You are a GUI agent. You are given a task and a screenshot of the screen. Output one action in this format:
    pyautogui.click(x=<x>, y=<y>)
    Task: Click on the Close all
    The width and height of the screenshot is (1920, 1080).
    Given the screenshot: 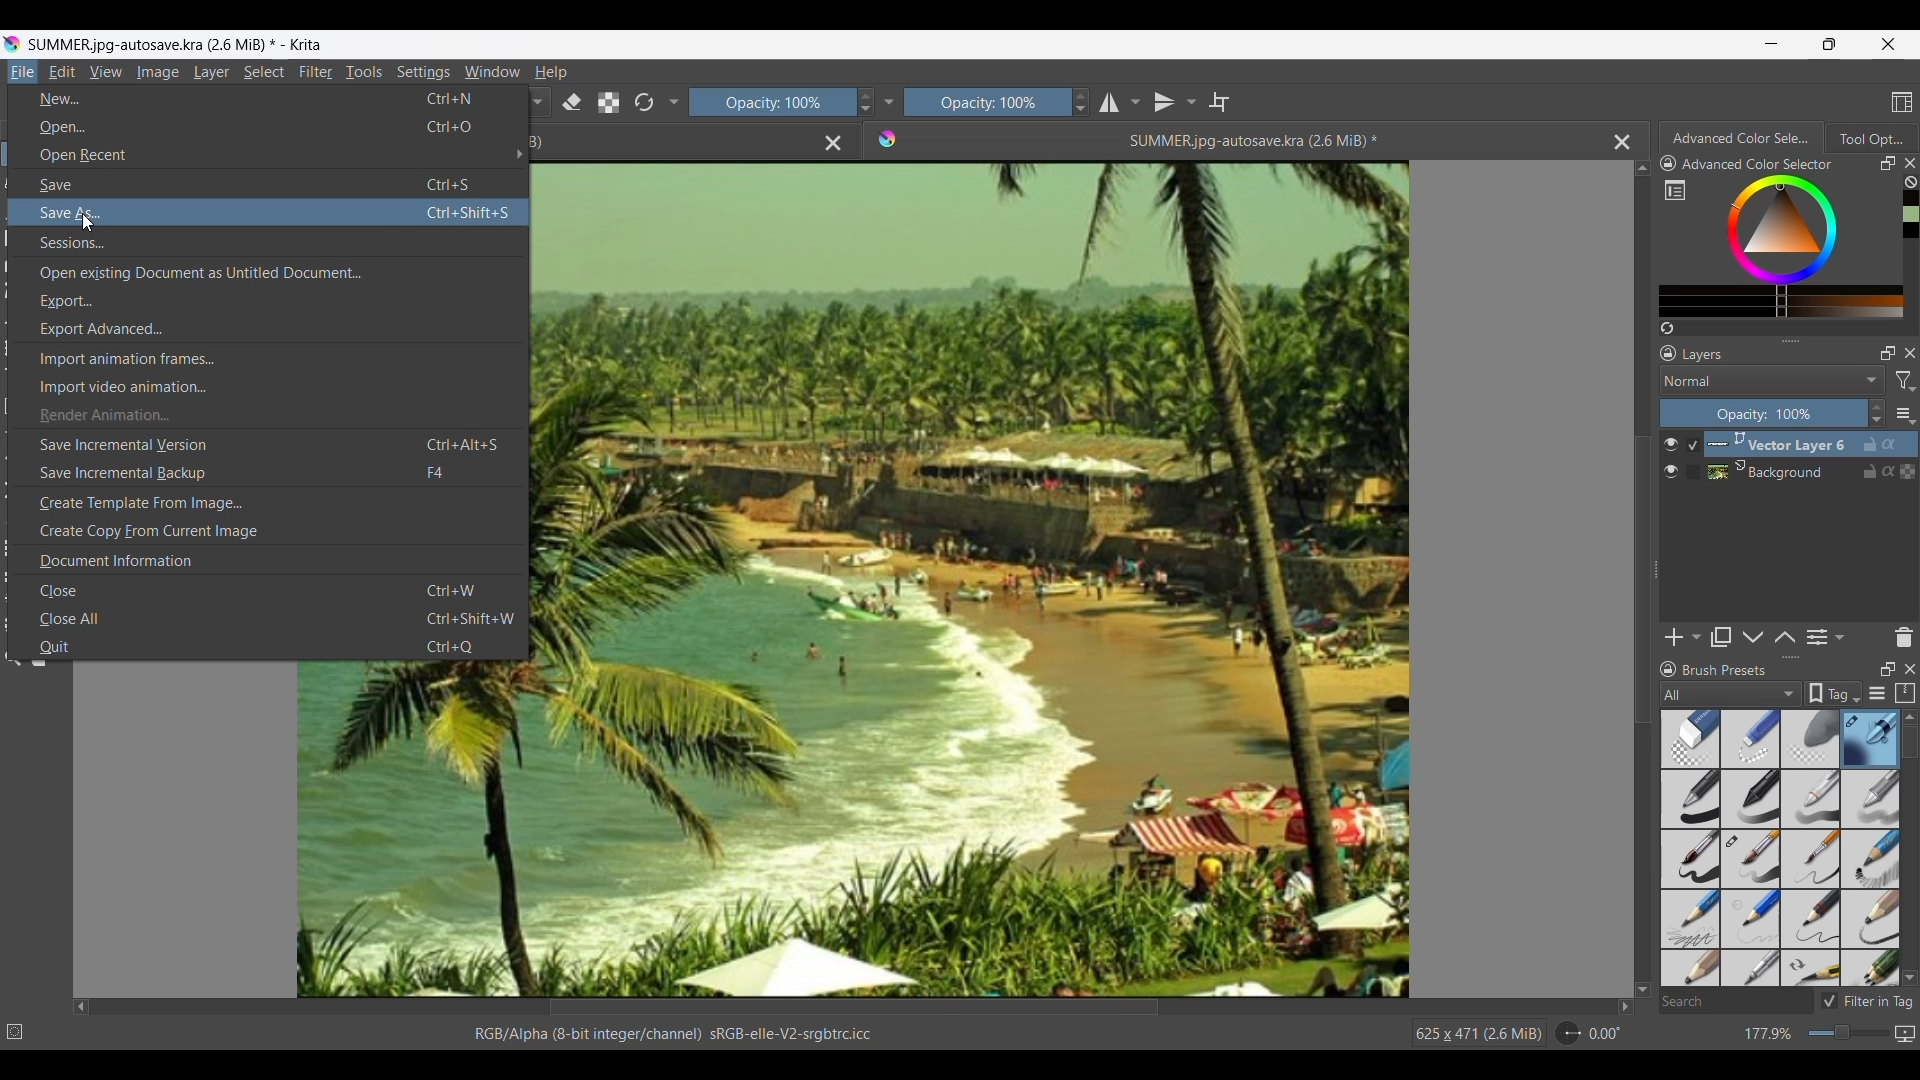 What is the action you would take?
    pyautogui.click(x=268, y=619)
    